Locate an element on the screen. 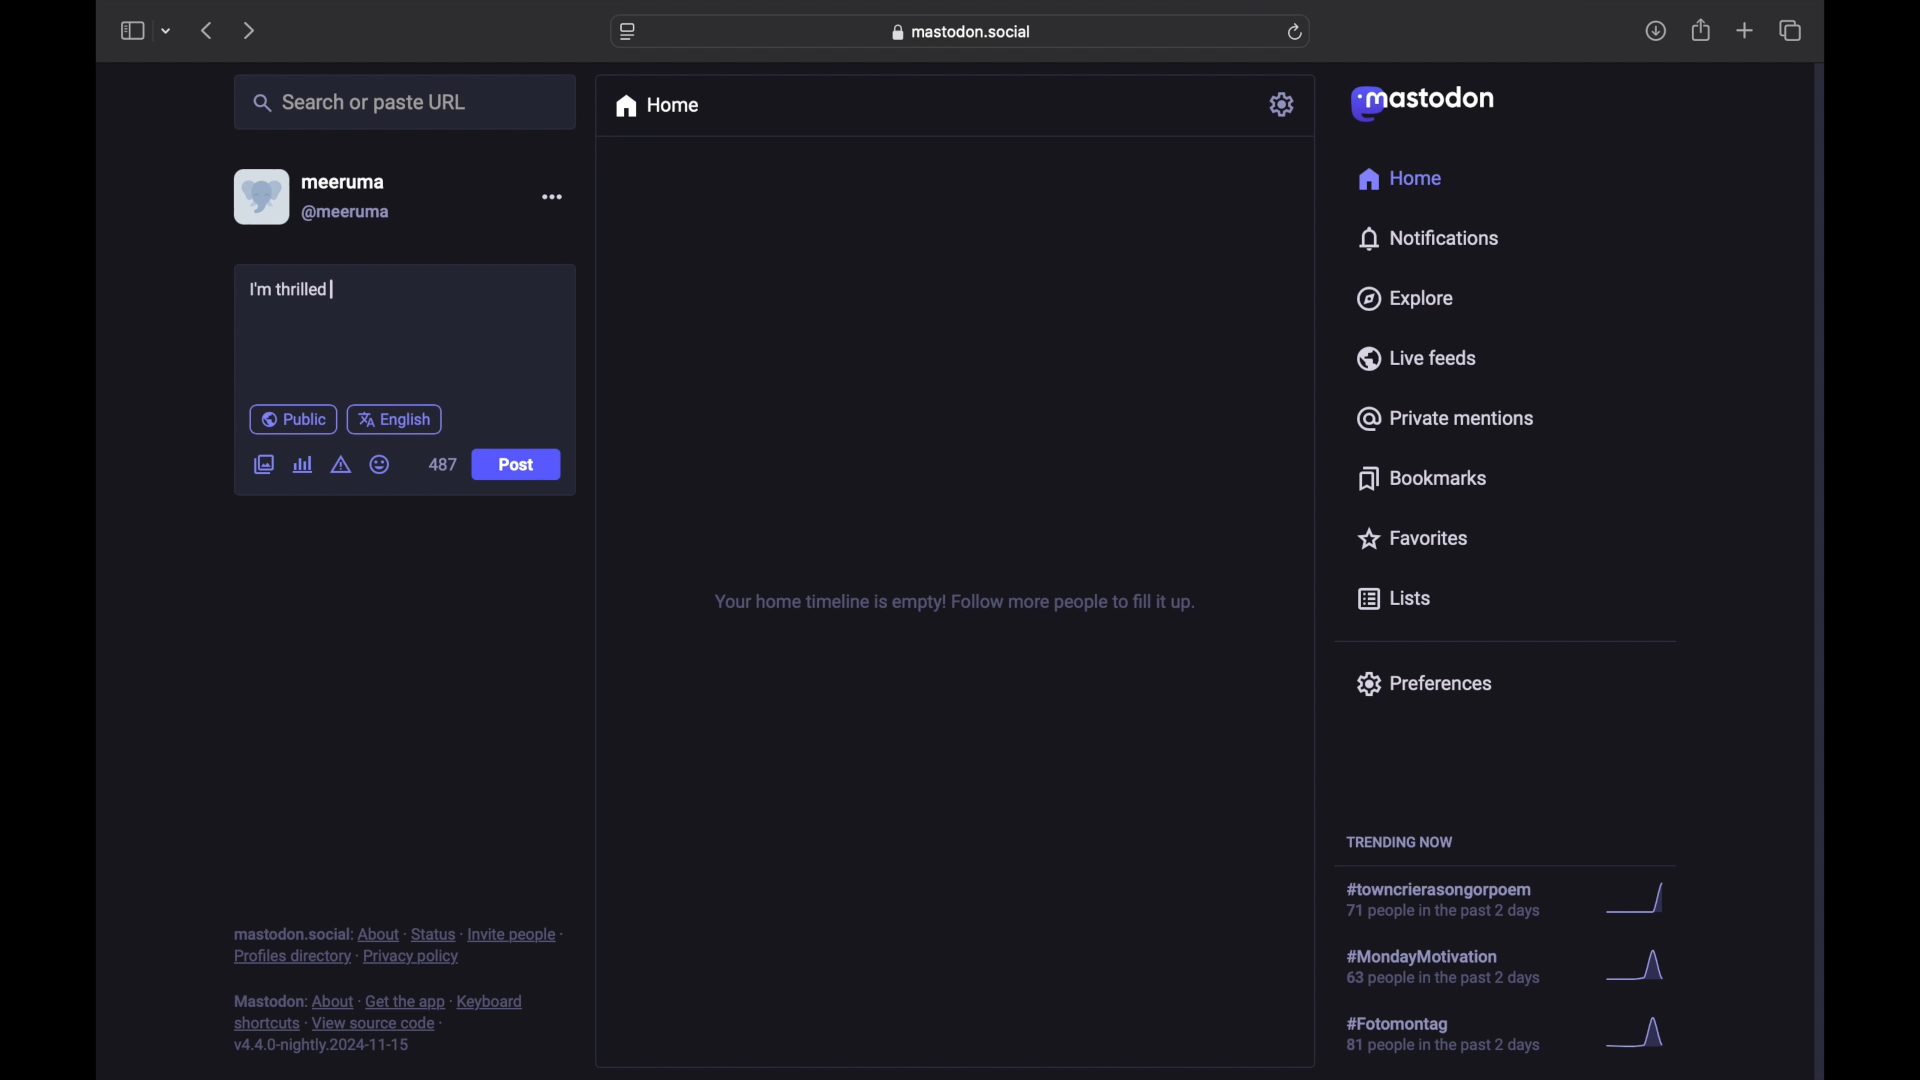 This screenshot has width=1920, height=1080. 487 is located at coordinates (443, 465).